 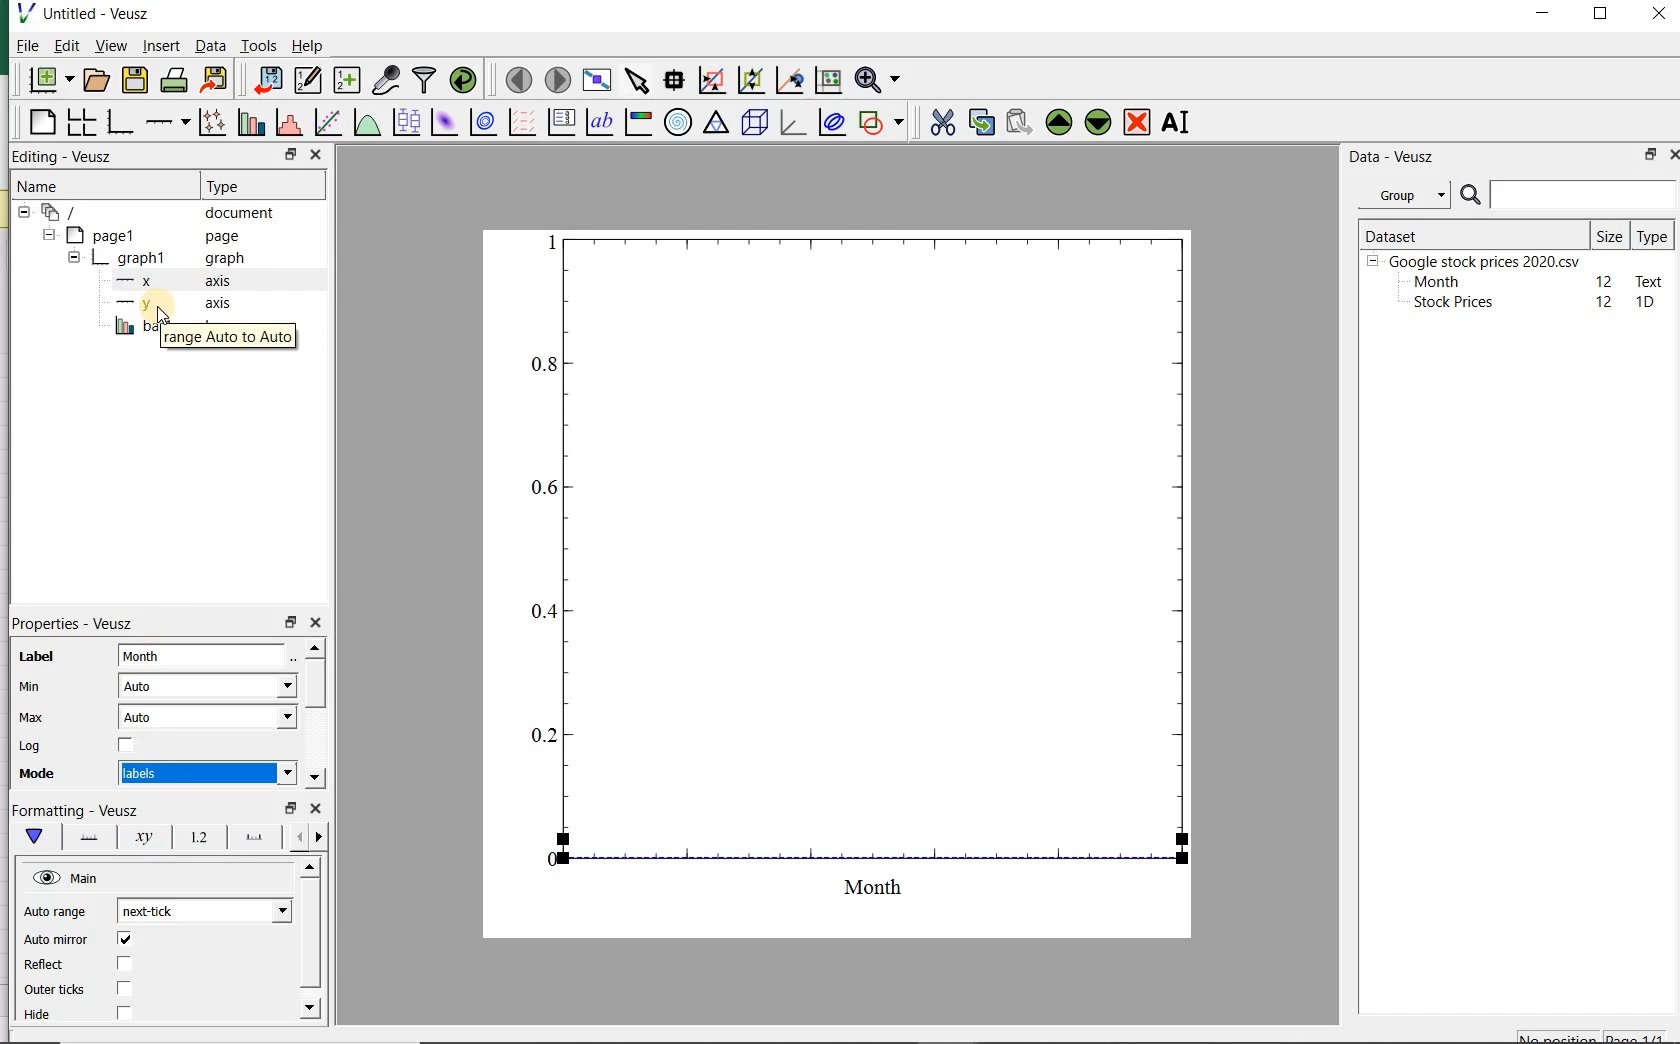 I want to click on close, so click(x=315, y=154).